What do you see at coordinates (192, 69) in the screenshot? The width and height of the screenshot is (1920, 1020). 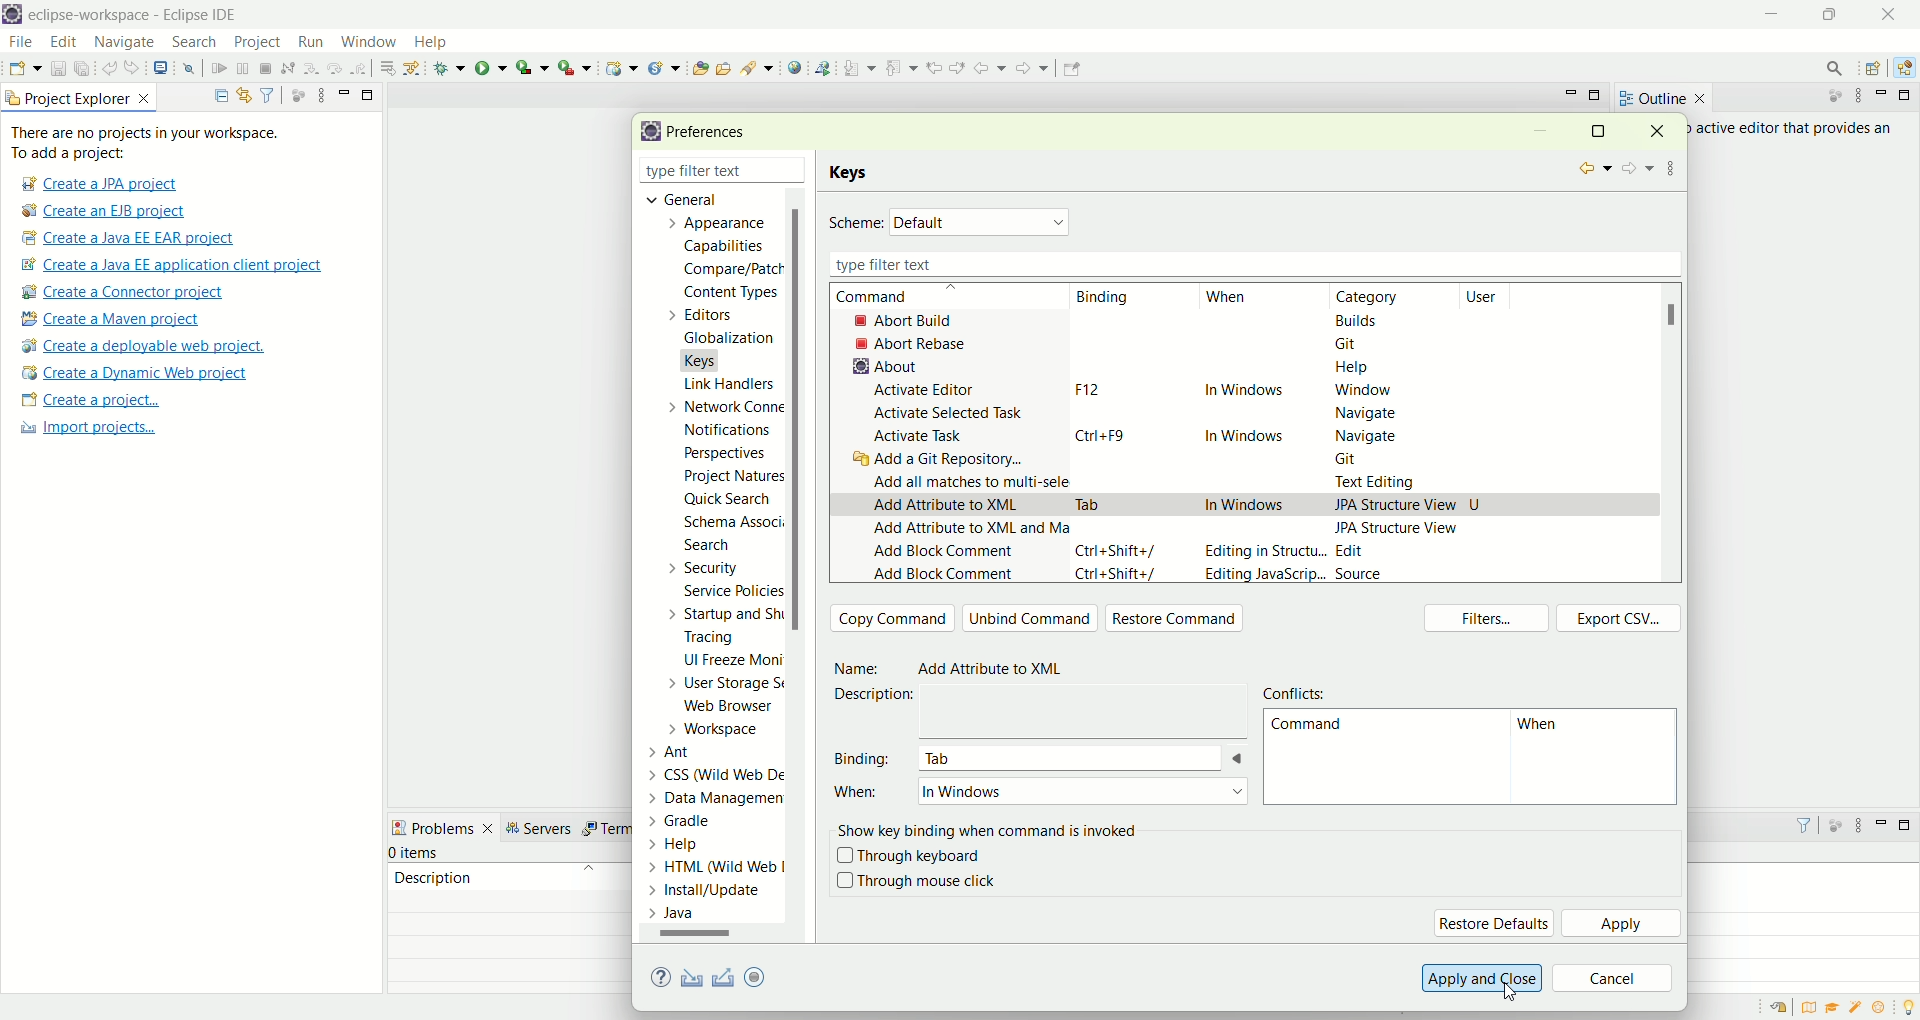 I see `skip all breakpoints` at bounding box center [192, 69].